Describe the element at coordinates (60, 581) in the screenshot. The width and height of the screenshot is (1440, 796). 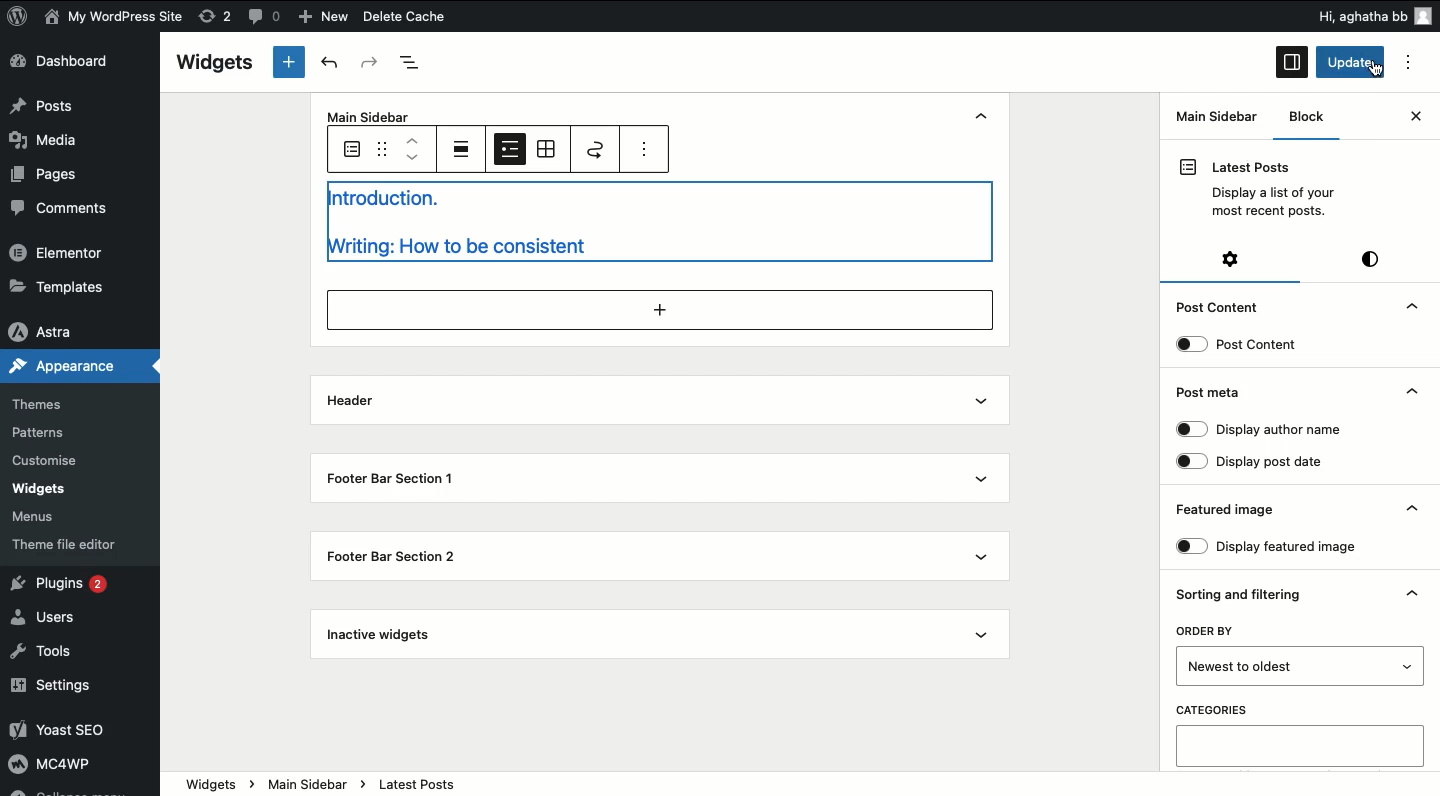
I see `Plugins 2` at that location.